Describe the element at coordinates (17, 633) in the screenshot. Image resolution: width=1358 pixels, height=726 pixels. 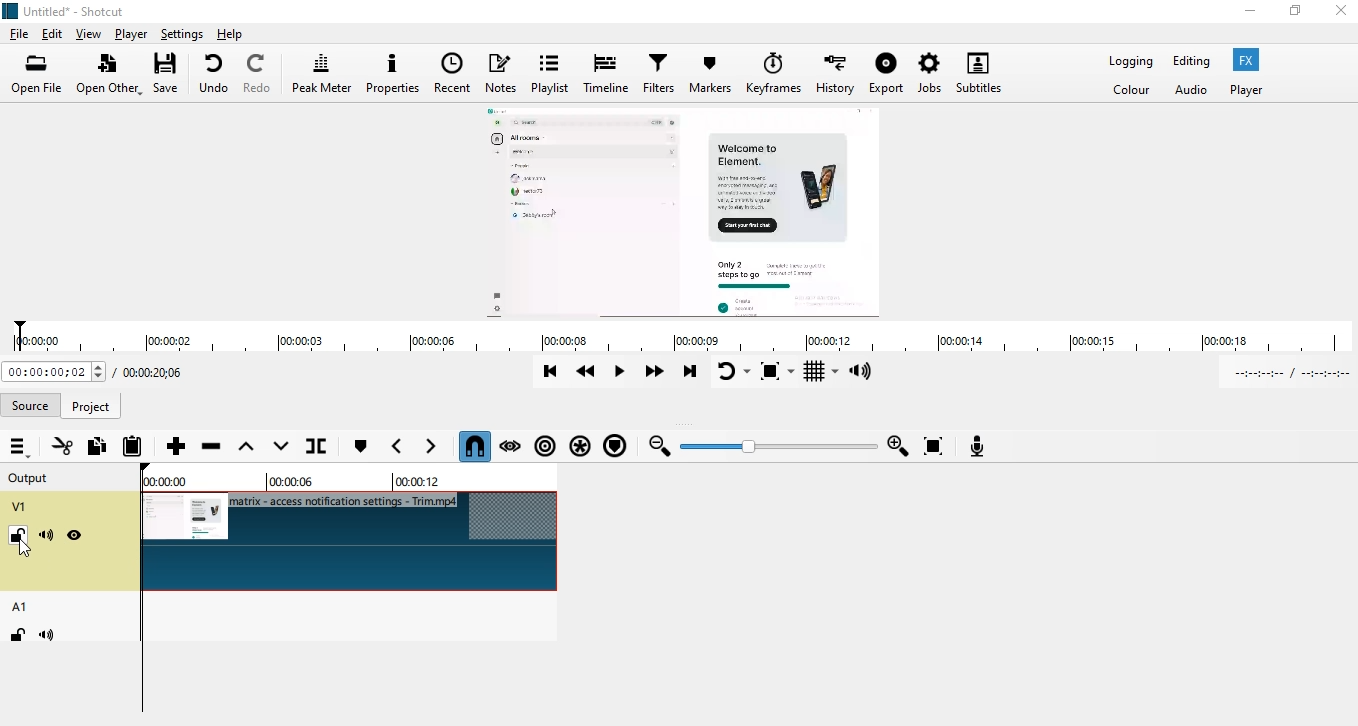
I see `lock` at that location.